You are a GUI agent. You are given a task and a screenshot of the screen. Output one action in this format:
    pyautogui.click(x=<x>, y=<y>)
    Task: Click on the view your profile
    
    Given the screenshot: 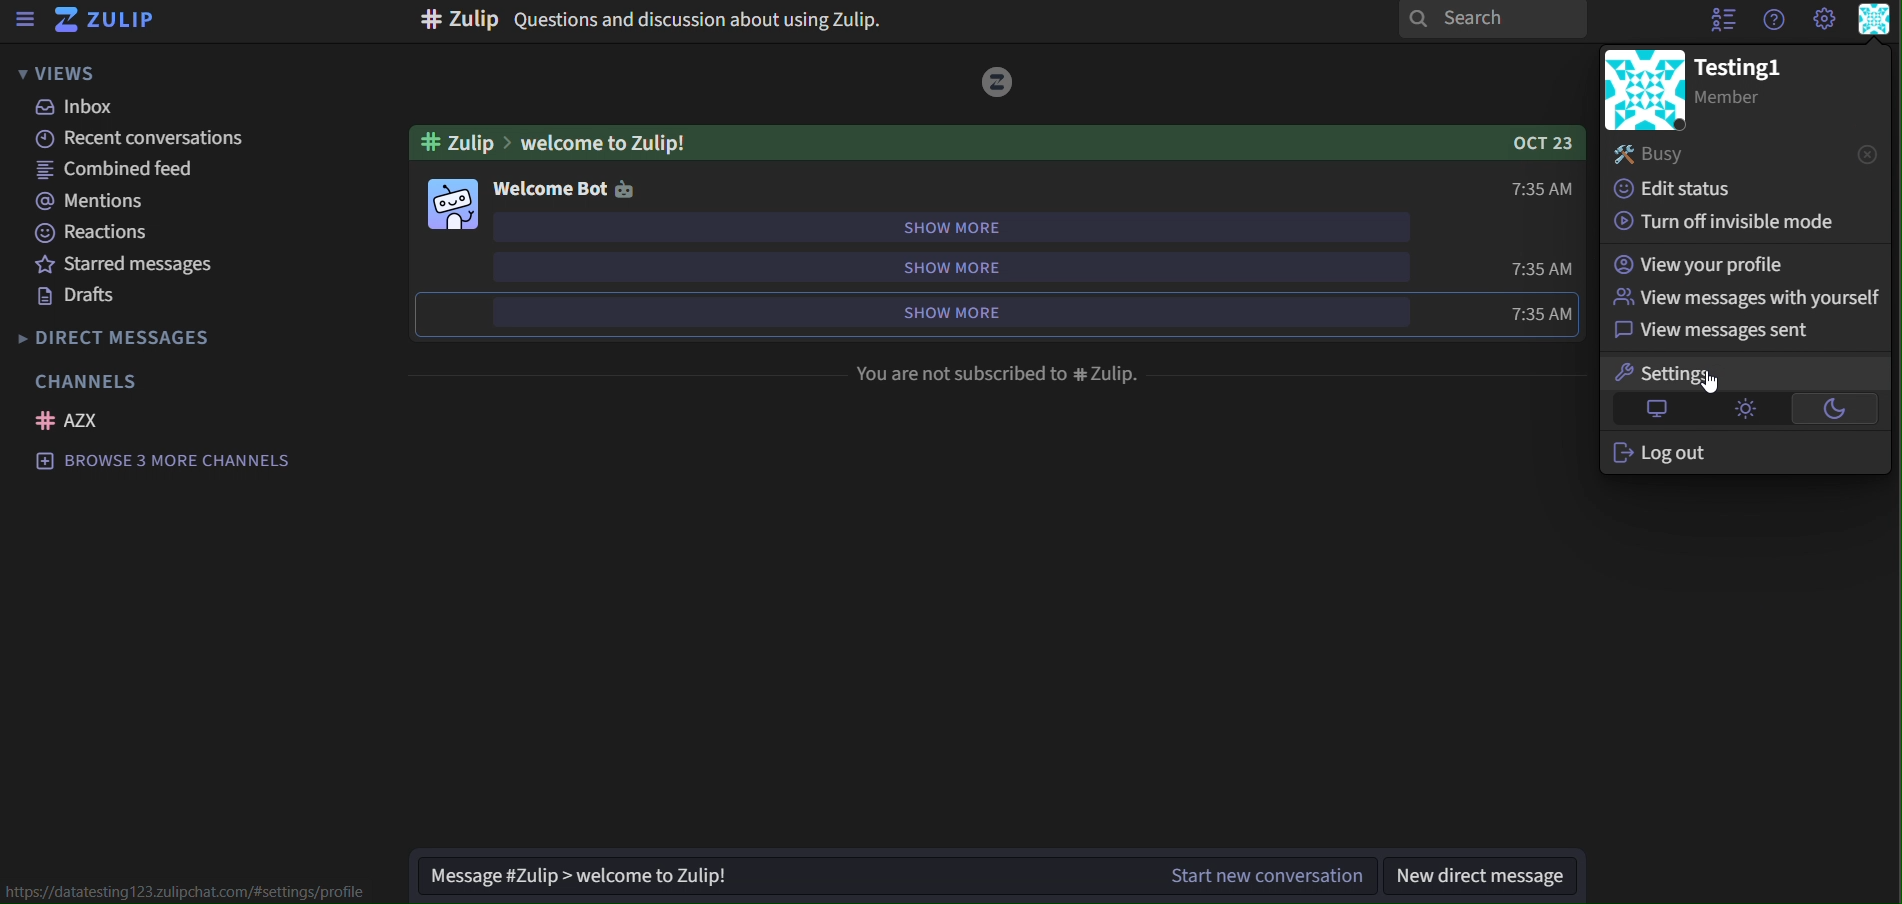 What is the action you would take?
    pyautogui.click(x=1702, y=265)
    